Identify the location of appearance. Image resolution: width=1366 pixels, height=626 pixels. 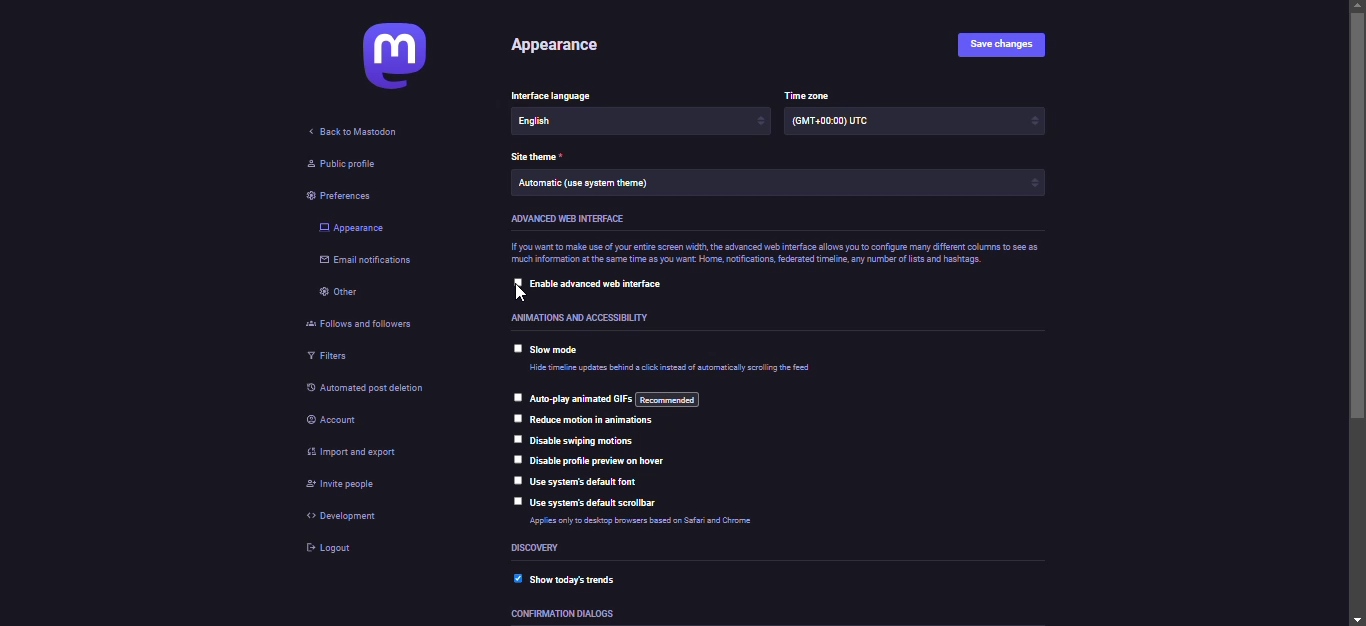
(559, 46).